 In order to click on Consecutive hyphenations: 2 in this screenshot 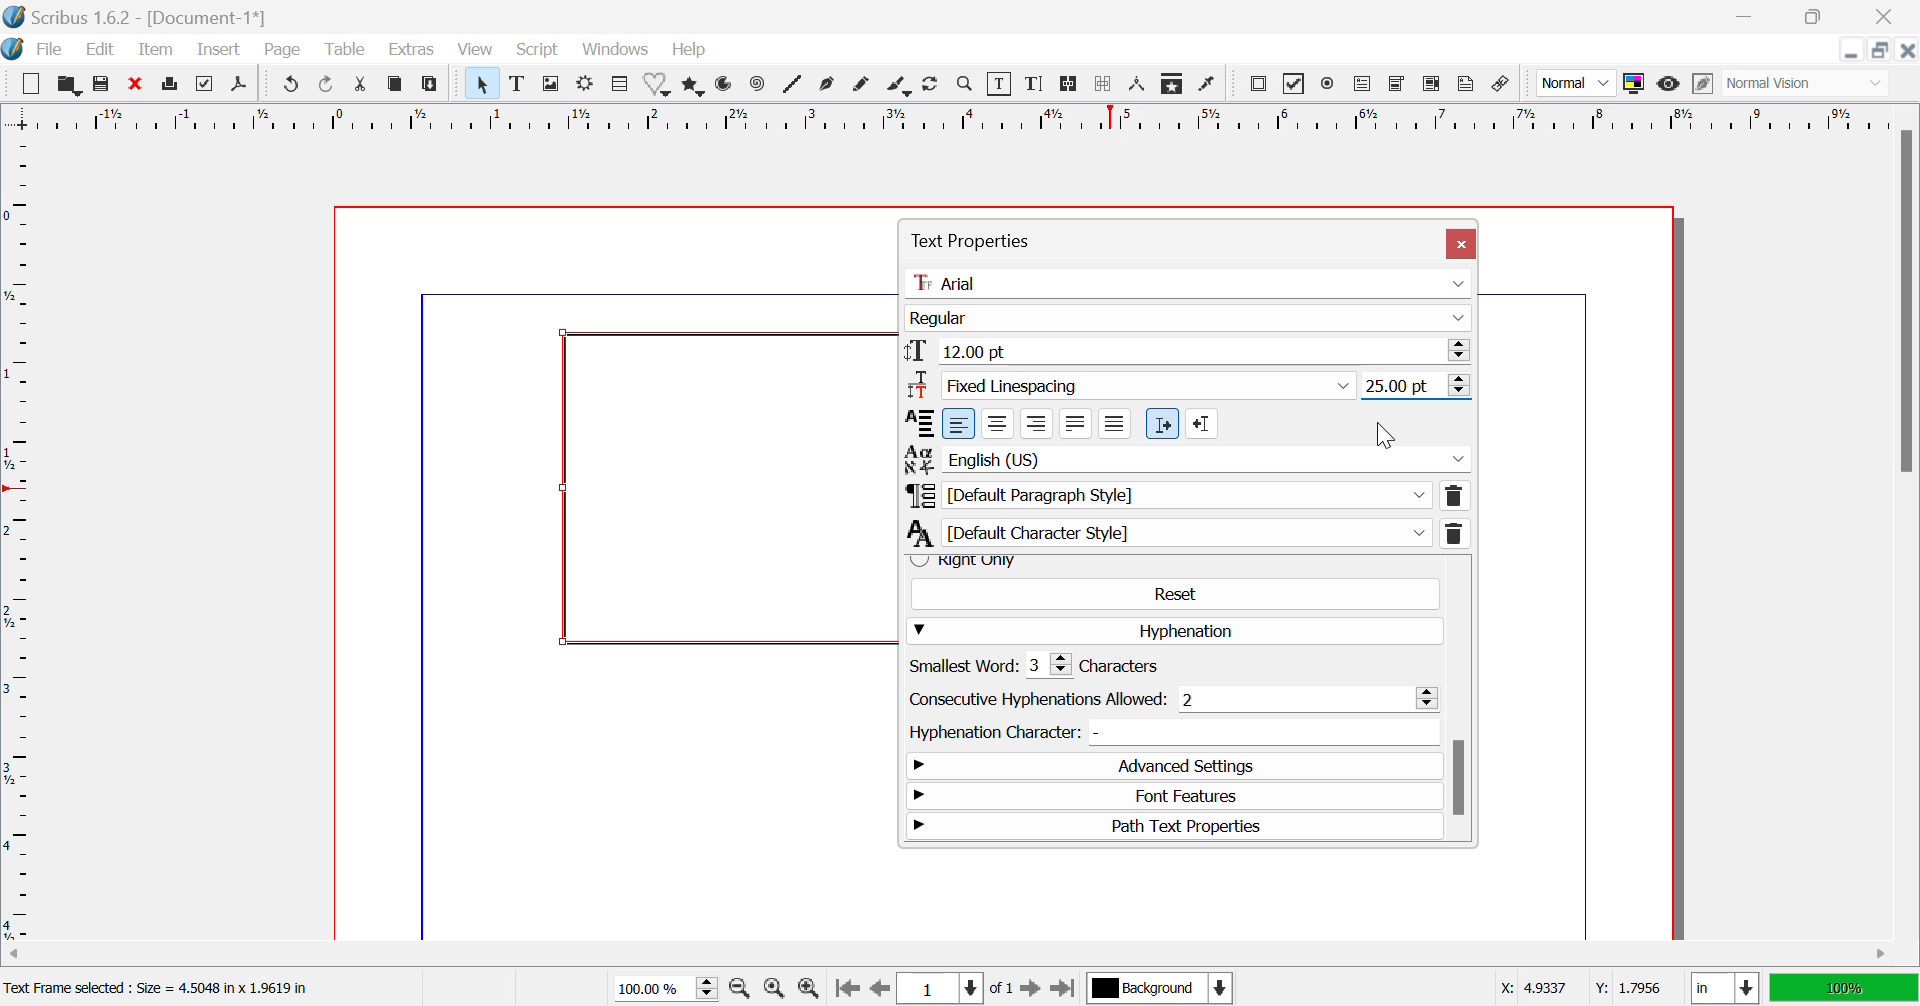, I will do `click(1172, 699)`.